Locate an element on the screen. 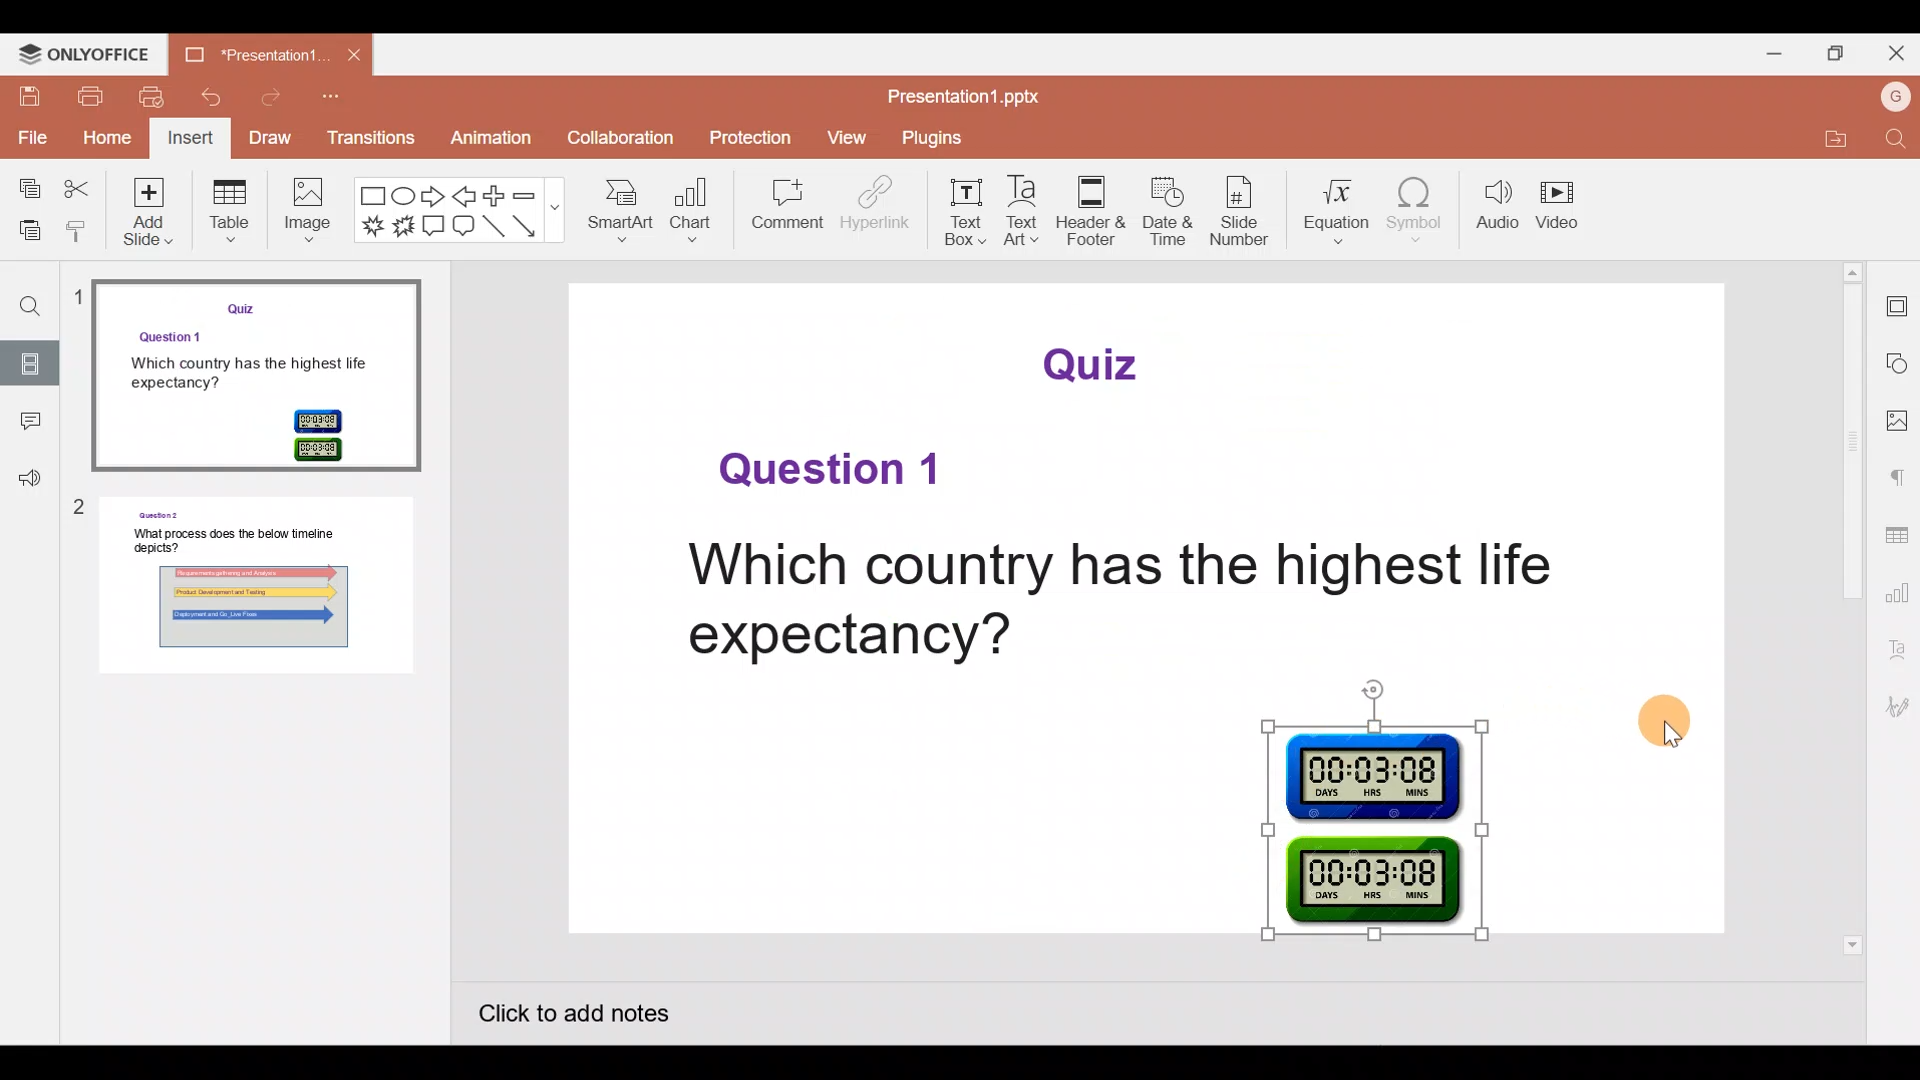 This screenshot has width=1920, height=1080. Which country has the highest life expectancy? is located at coordinates (1115, 603).